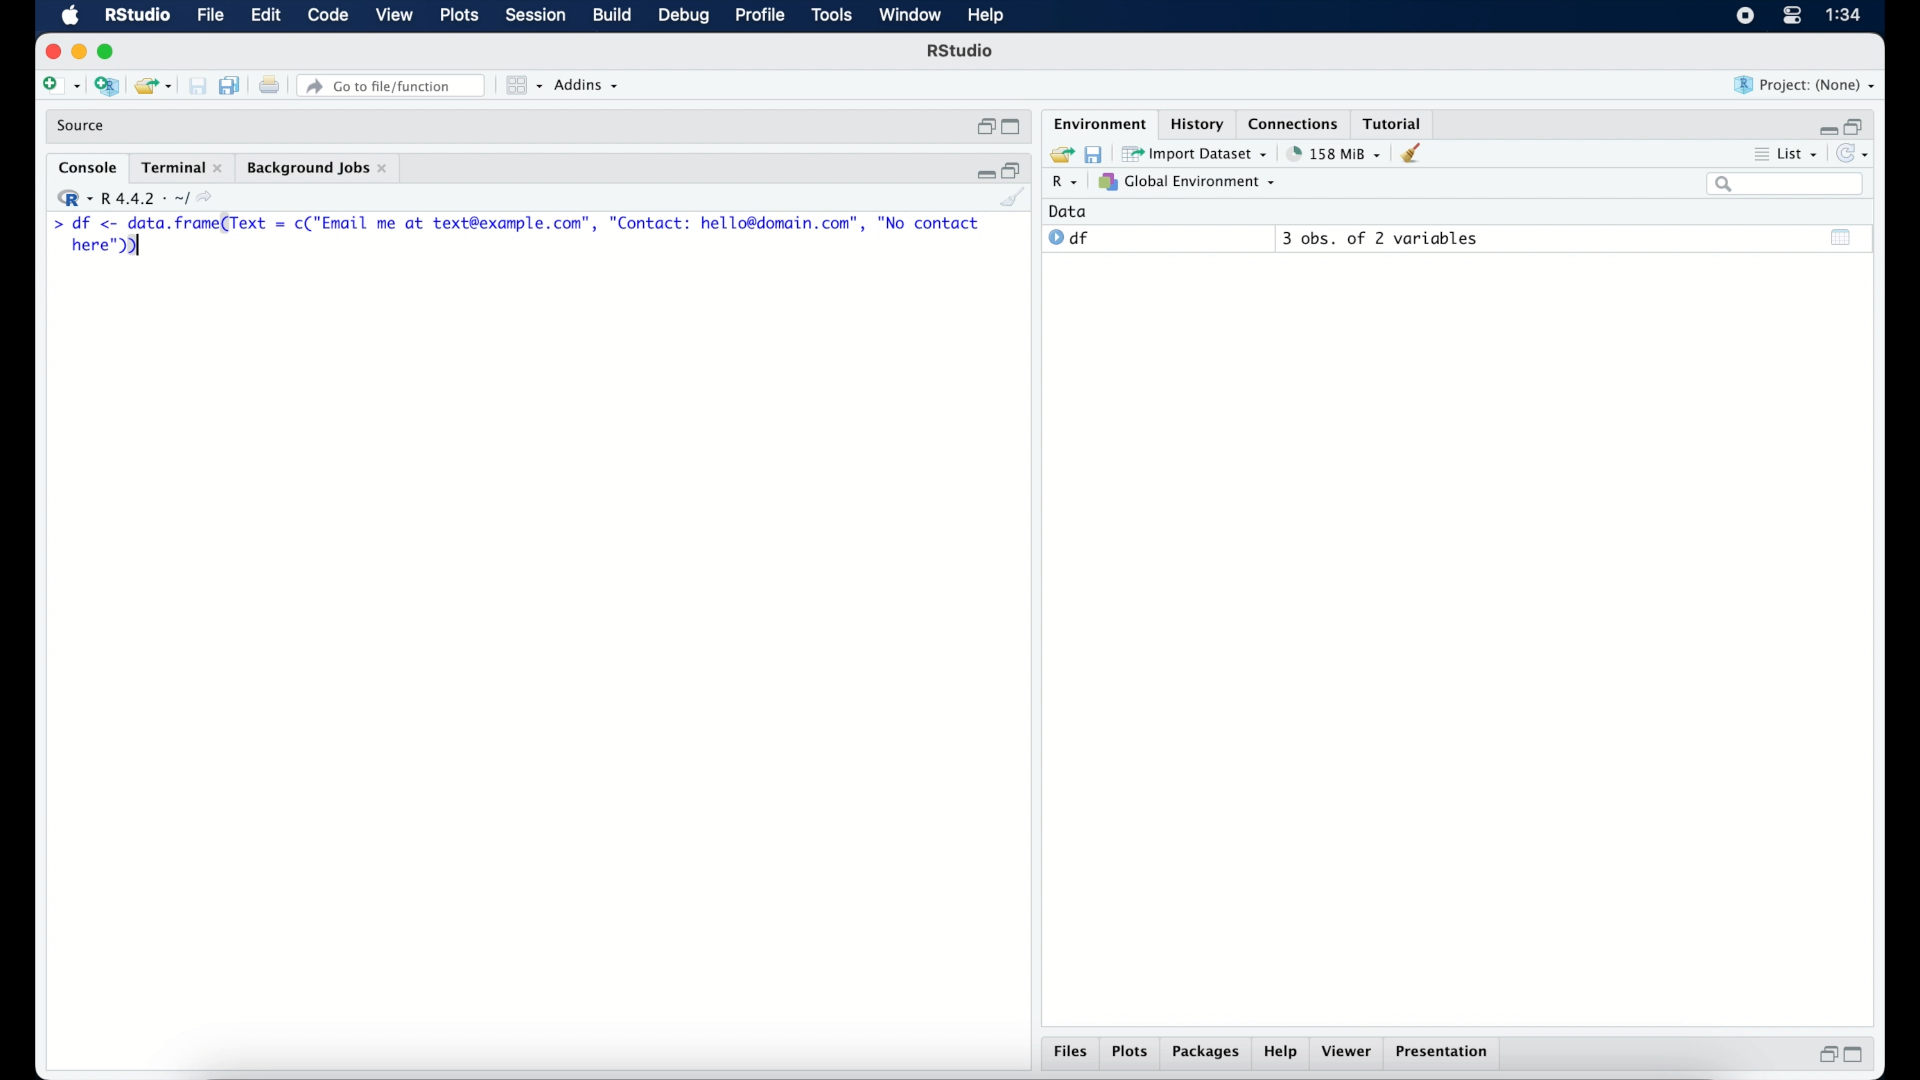 The height and width of the screenshot is (1080, 1920). I want to click on project (none), so click(1806, 86).